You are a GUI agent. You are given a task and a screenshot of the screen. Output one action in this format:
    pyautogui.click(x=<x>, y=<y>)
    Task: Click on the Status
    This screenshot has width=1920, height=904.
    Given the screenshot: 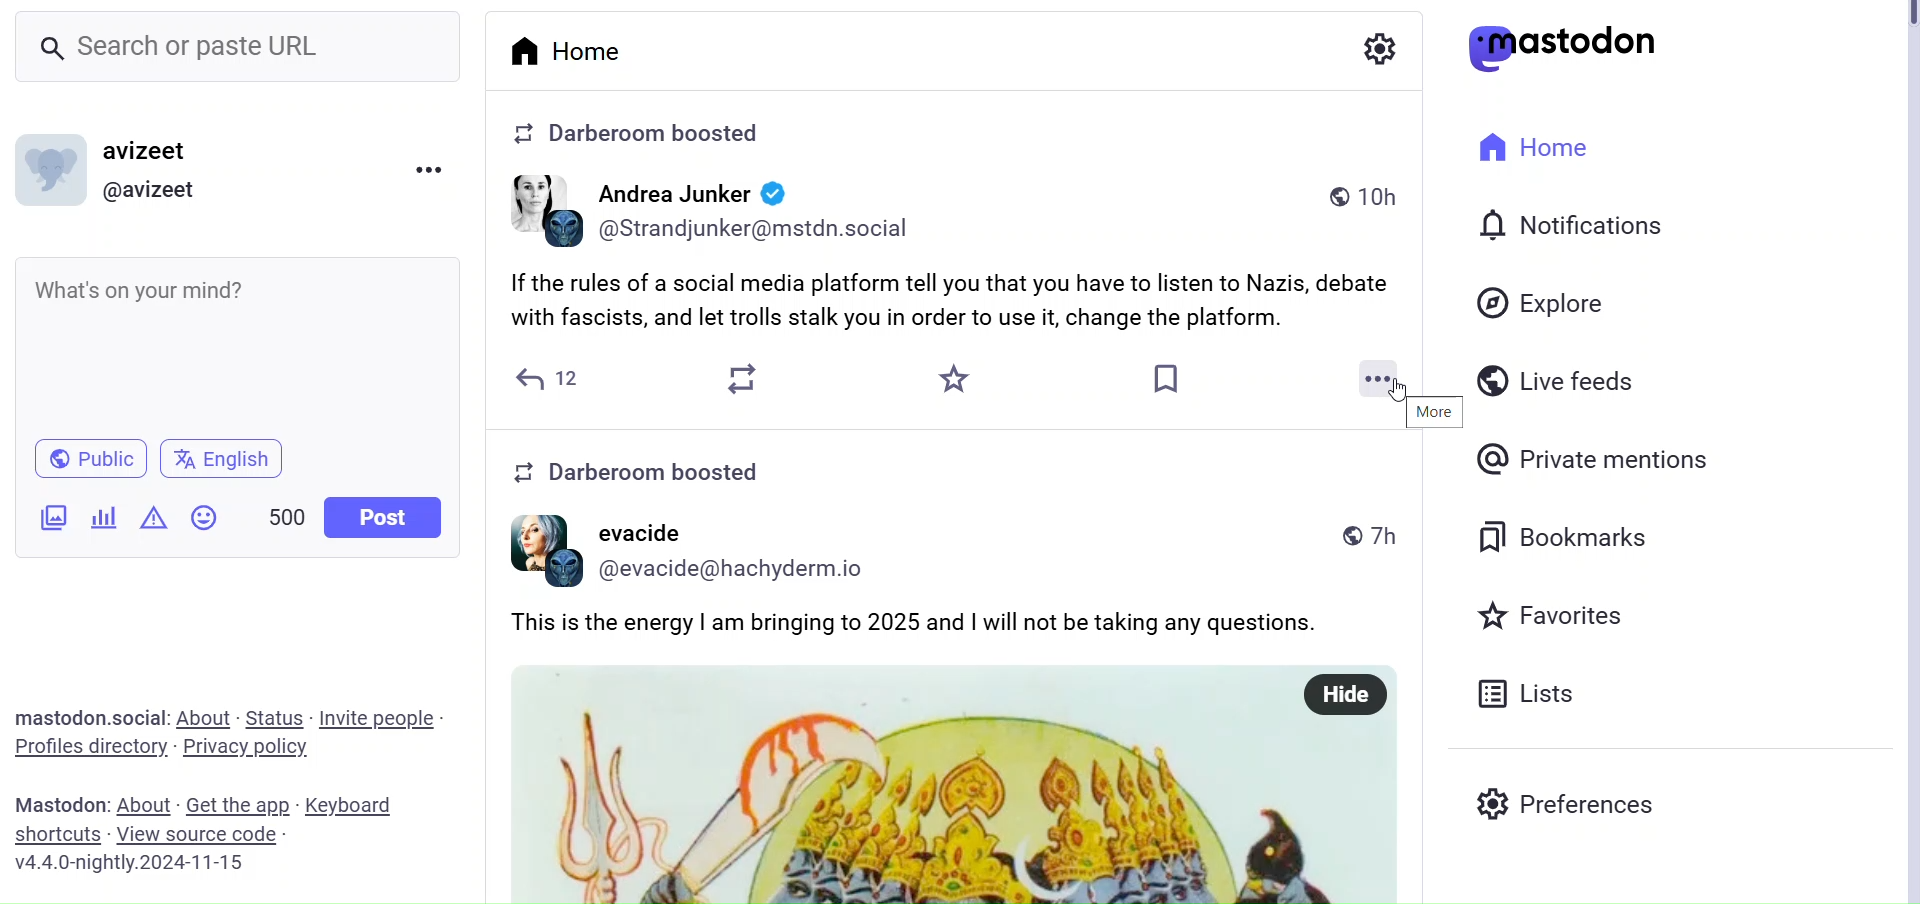 What is the action you would take?
    pyautogui.click(x=274, y=717)
    